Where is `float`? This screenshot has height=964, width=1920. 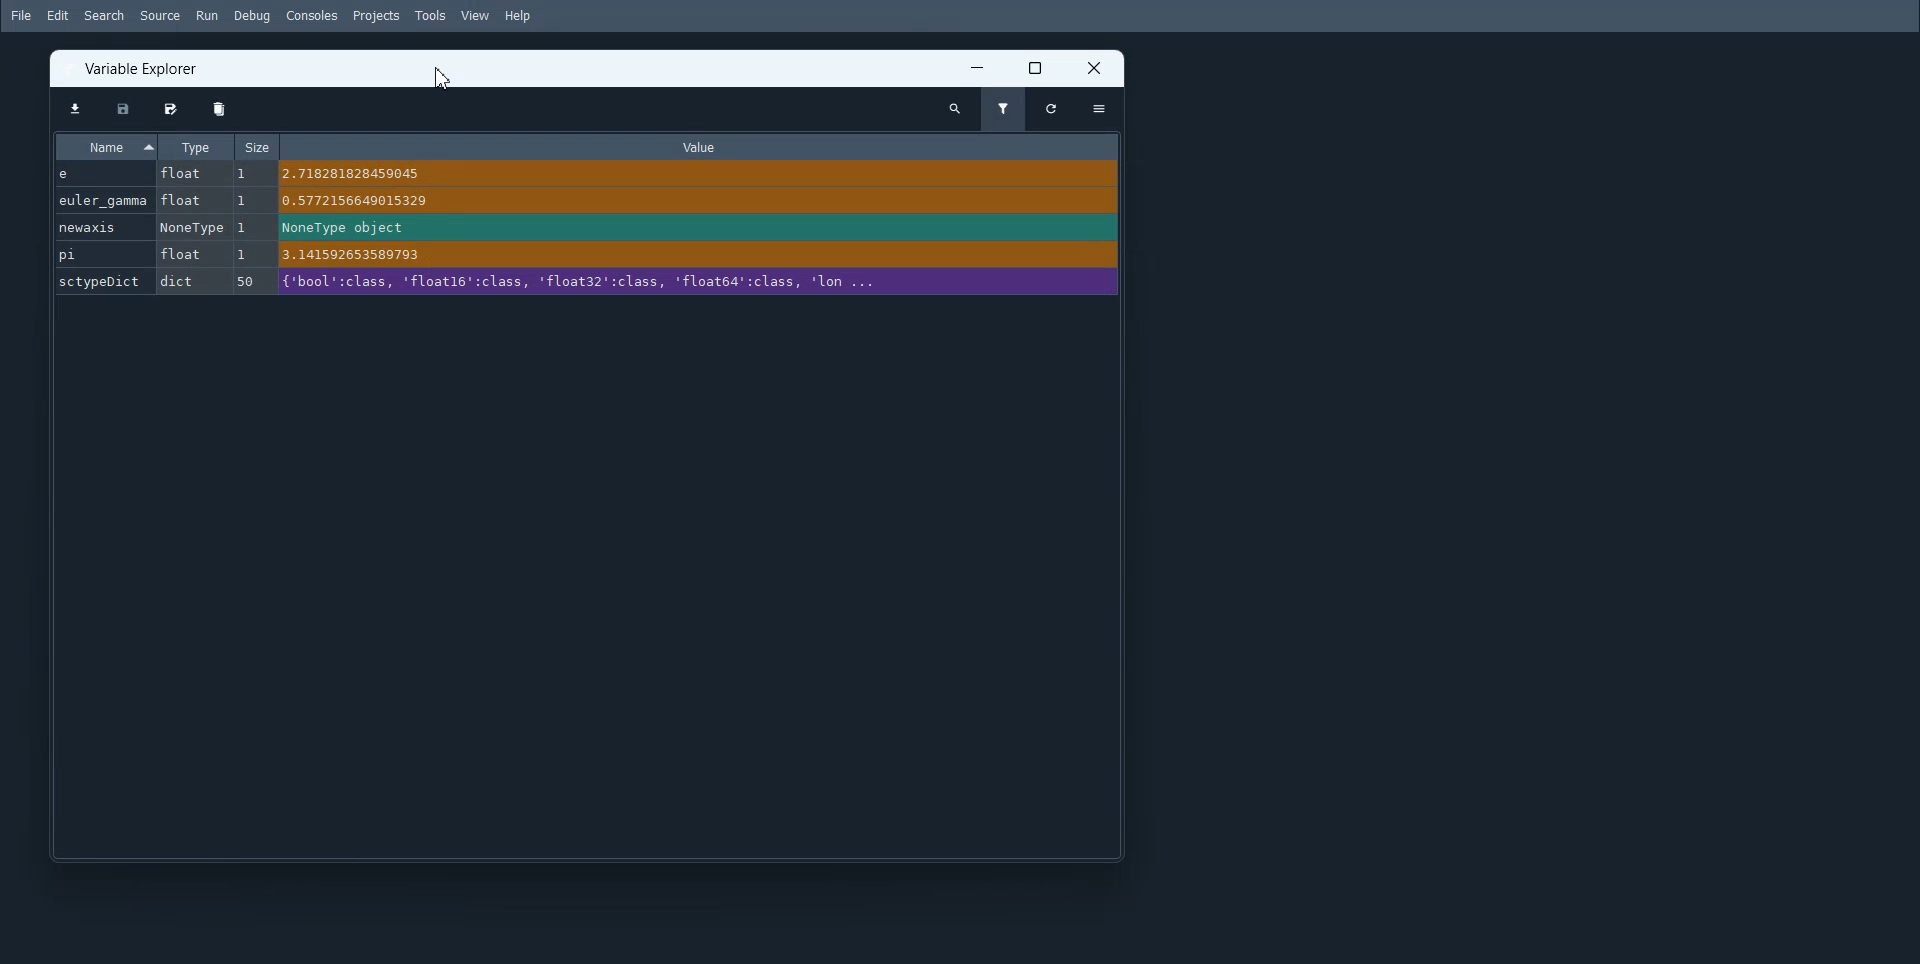 float is located at coordinates (186, 253).